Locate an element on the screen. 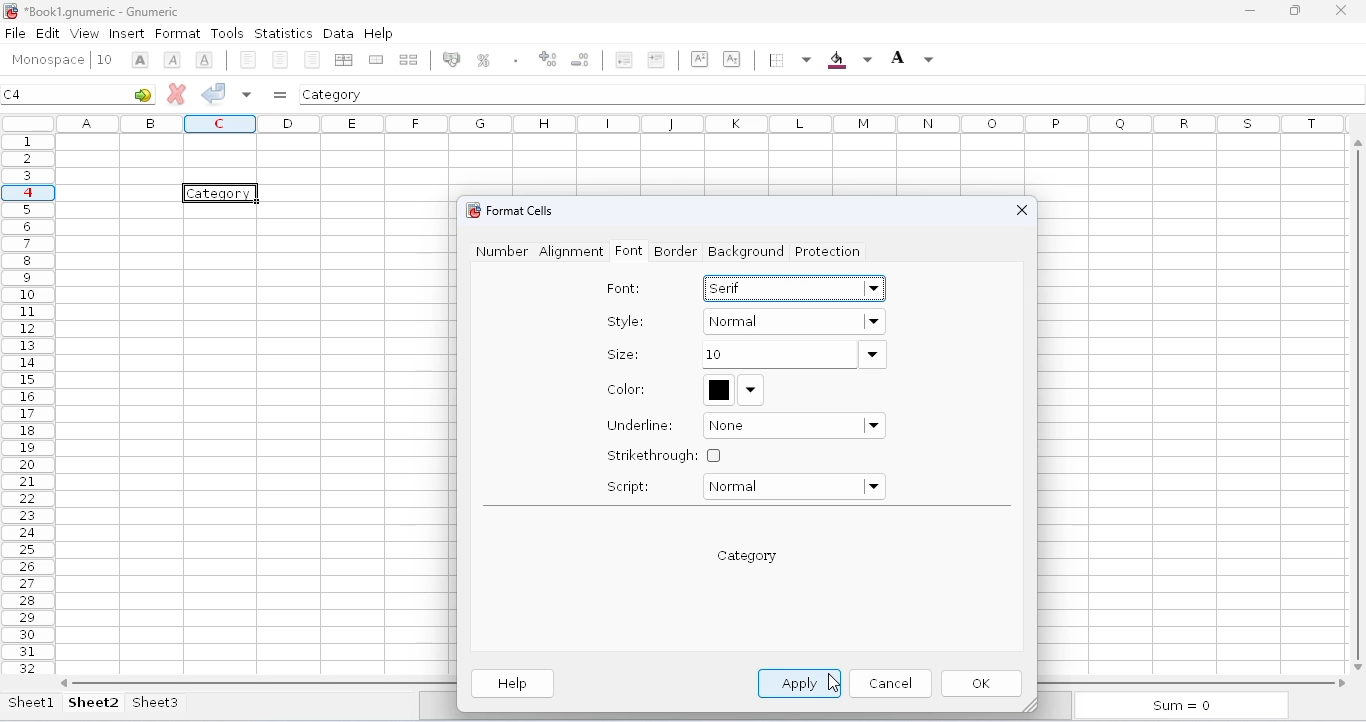  format cells is located at coordinates (520, 210).